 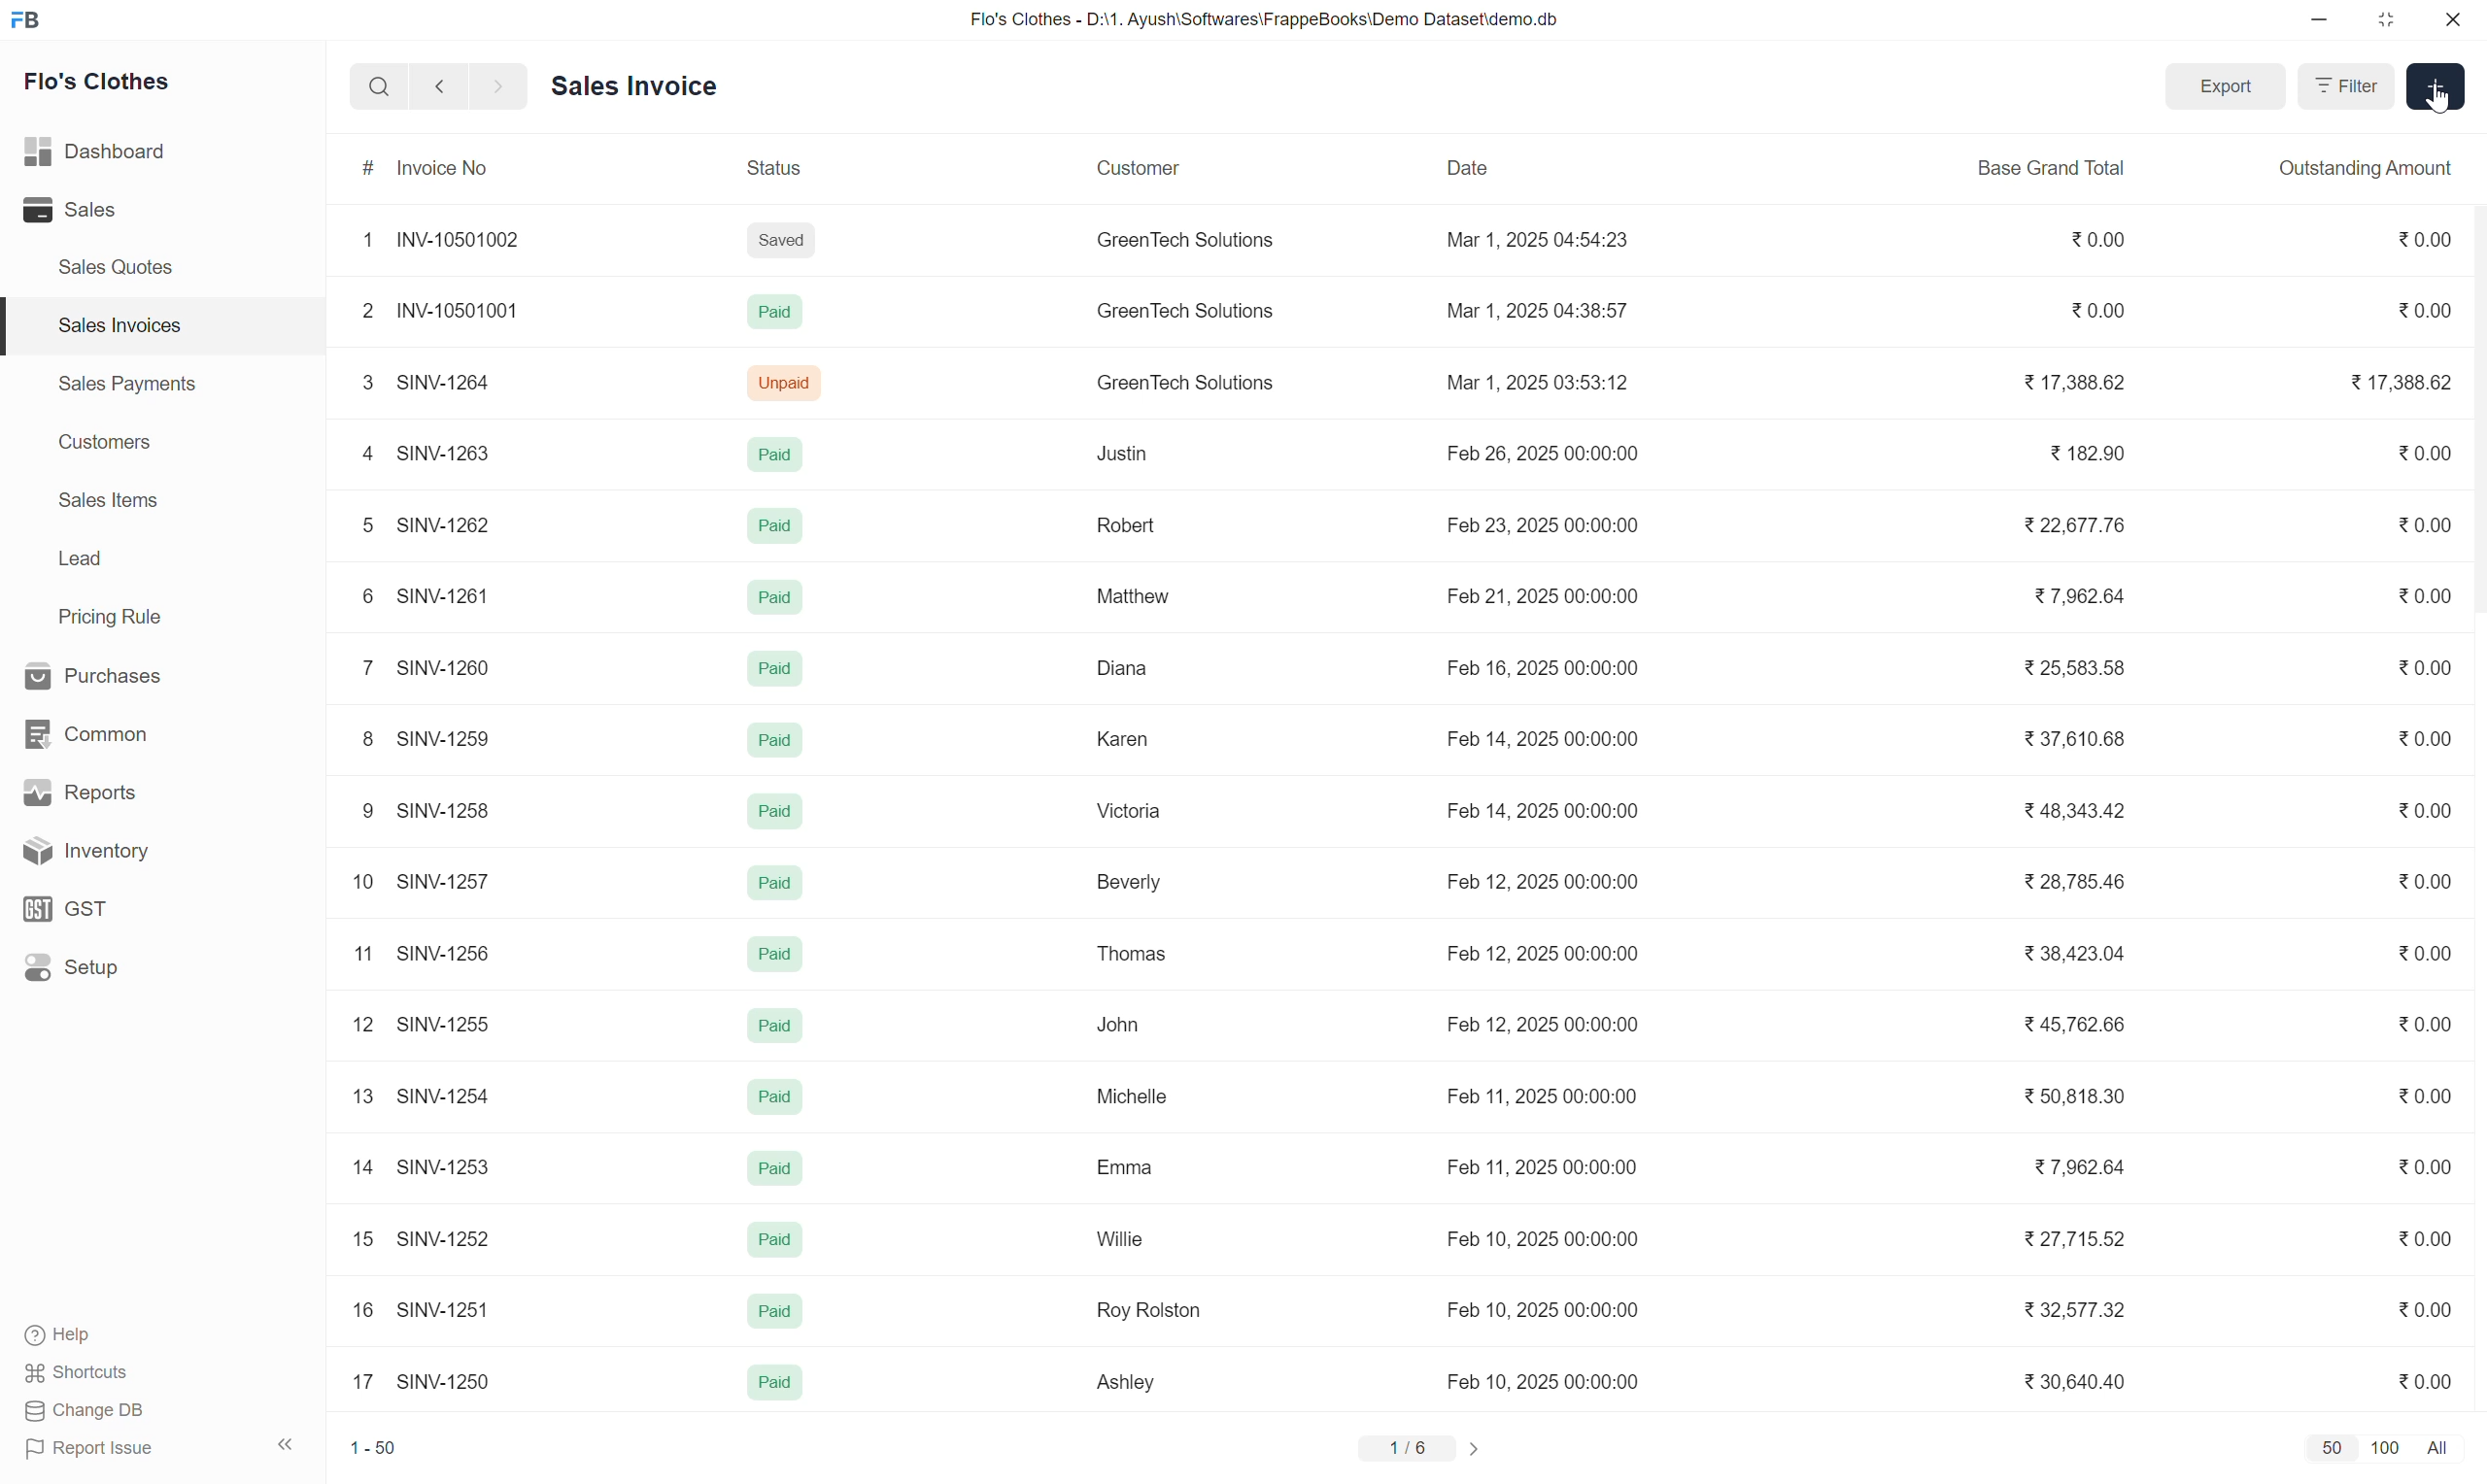 What do you see at coordinates (130, 152) in the screenshot?
I see `Dashboard ` at bounding box center [130, 152].